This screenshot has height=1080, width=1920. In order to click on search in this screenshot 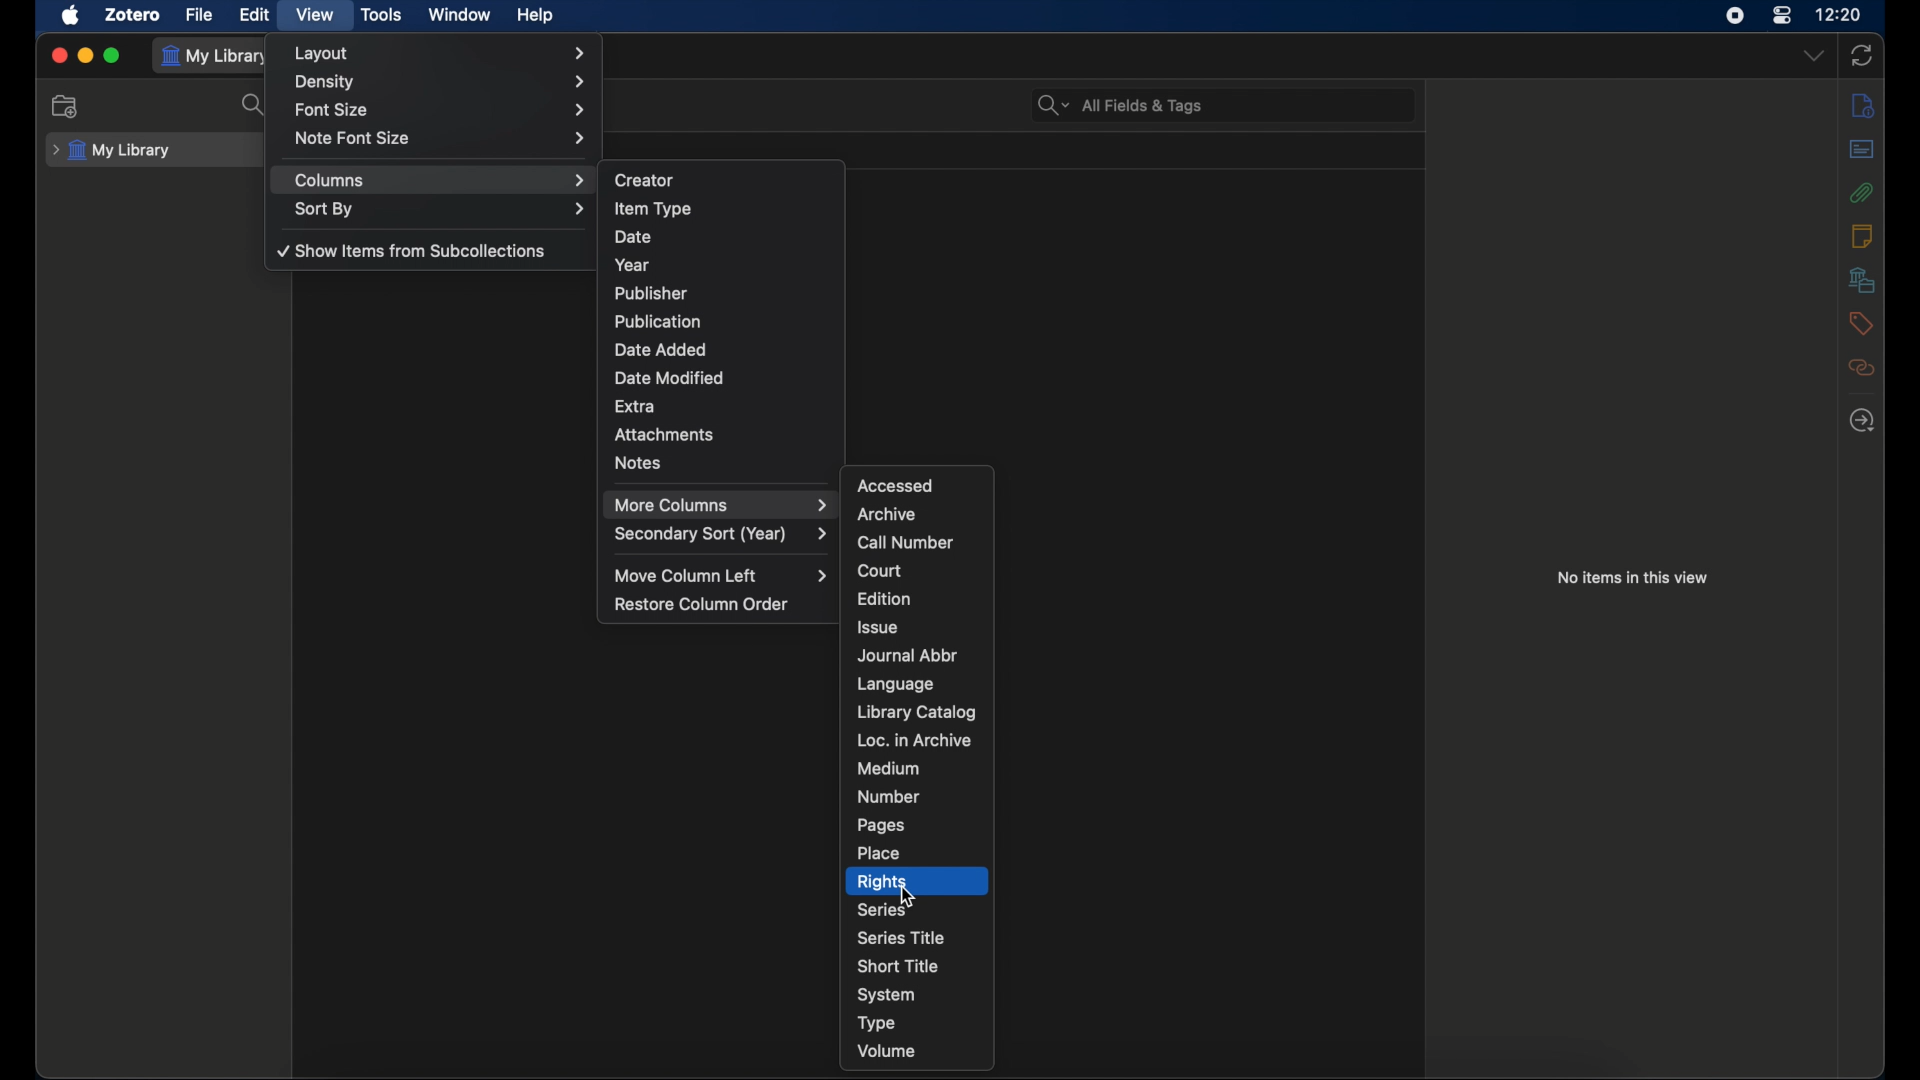, I will do `click(254, 106)`.